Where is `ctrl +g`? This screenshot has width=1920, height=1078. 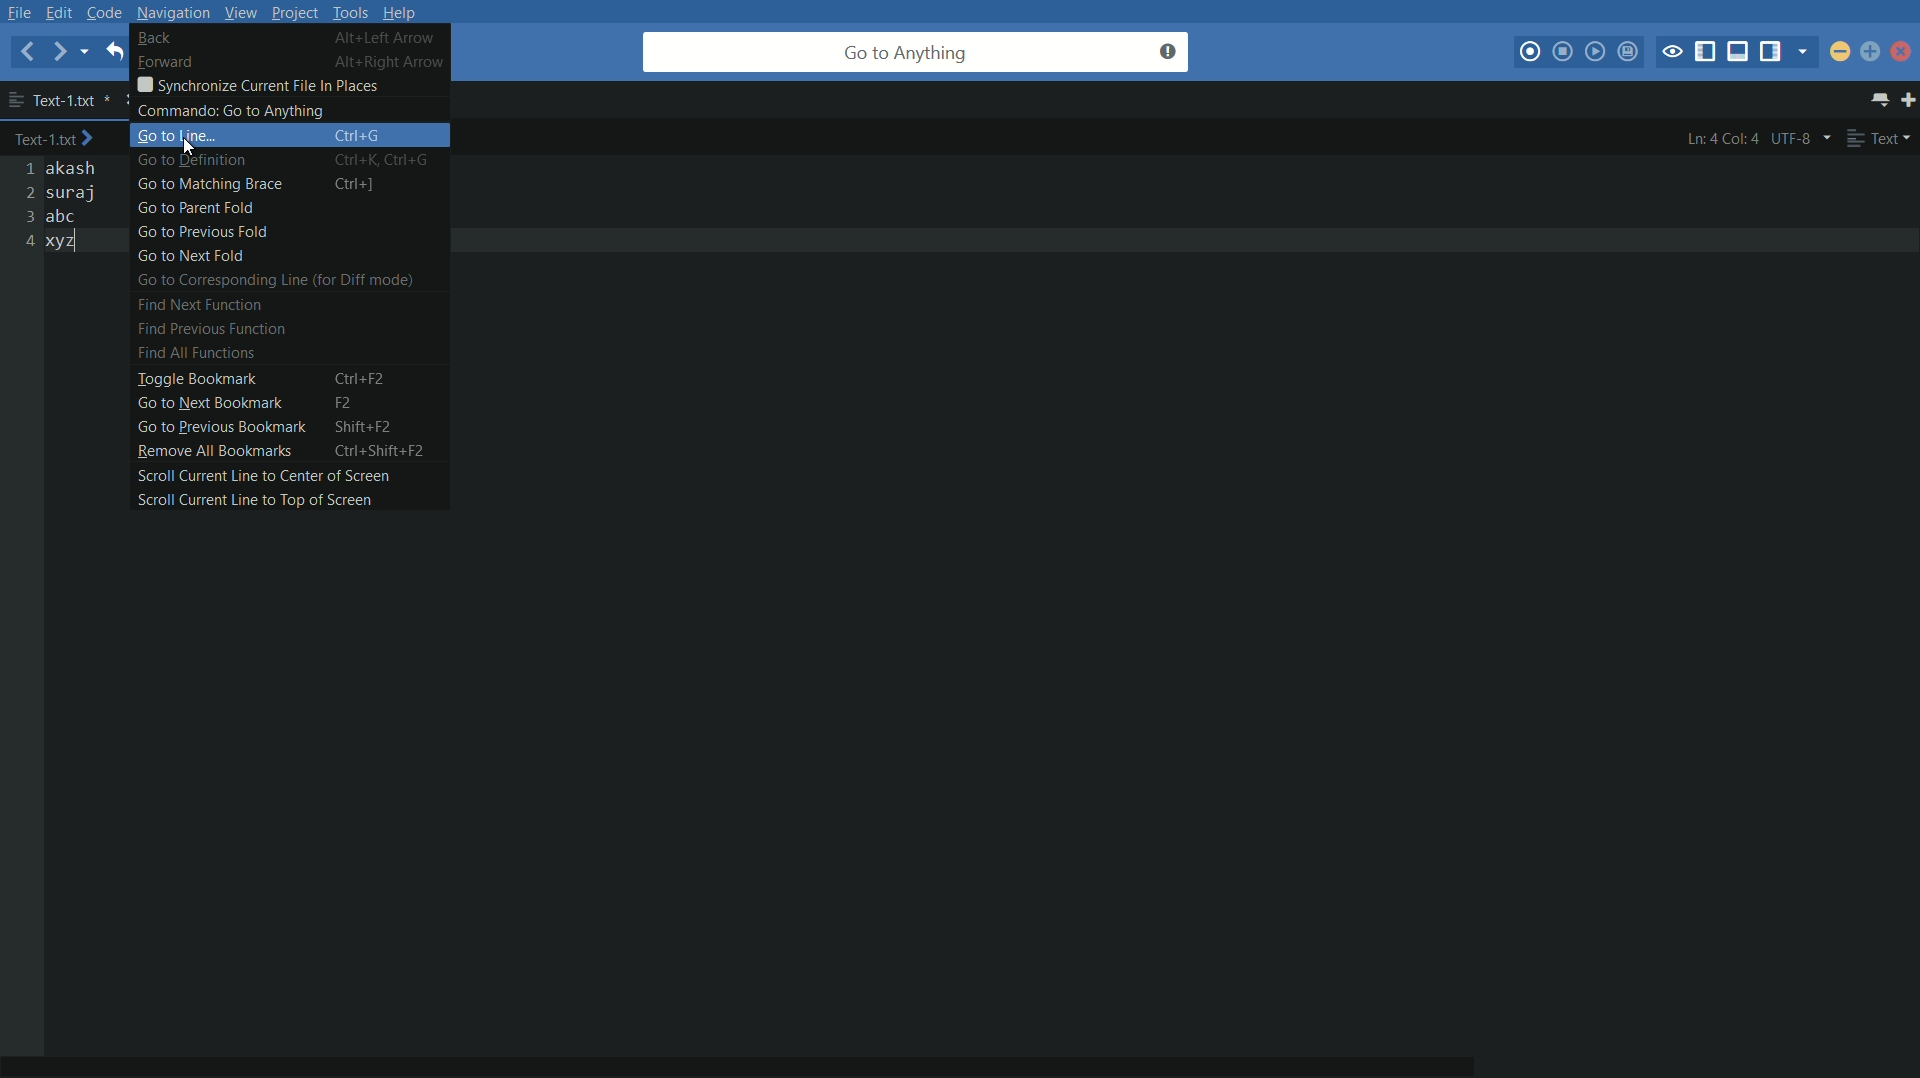 ctrl +g is located at coordinates (362, 137).